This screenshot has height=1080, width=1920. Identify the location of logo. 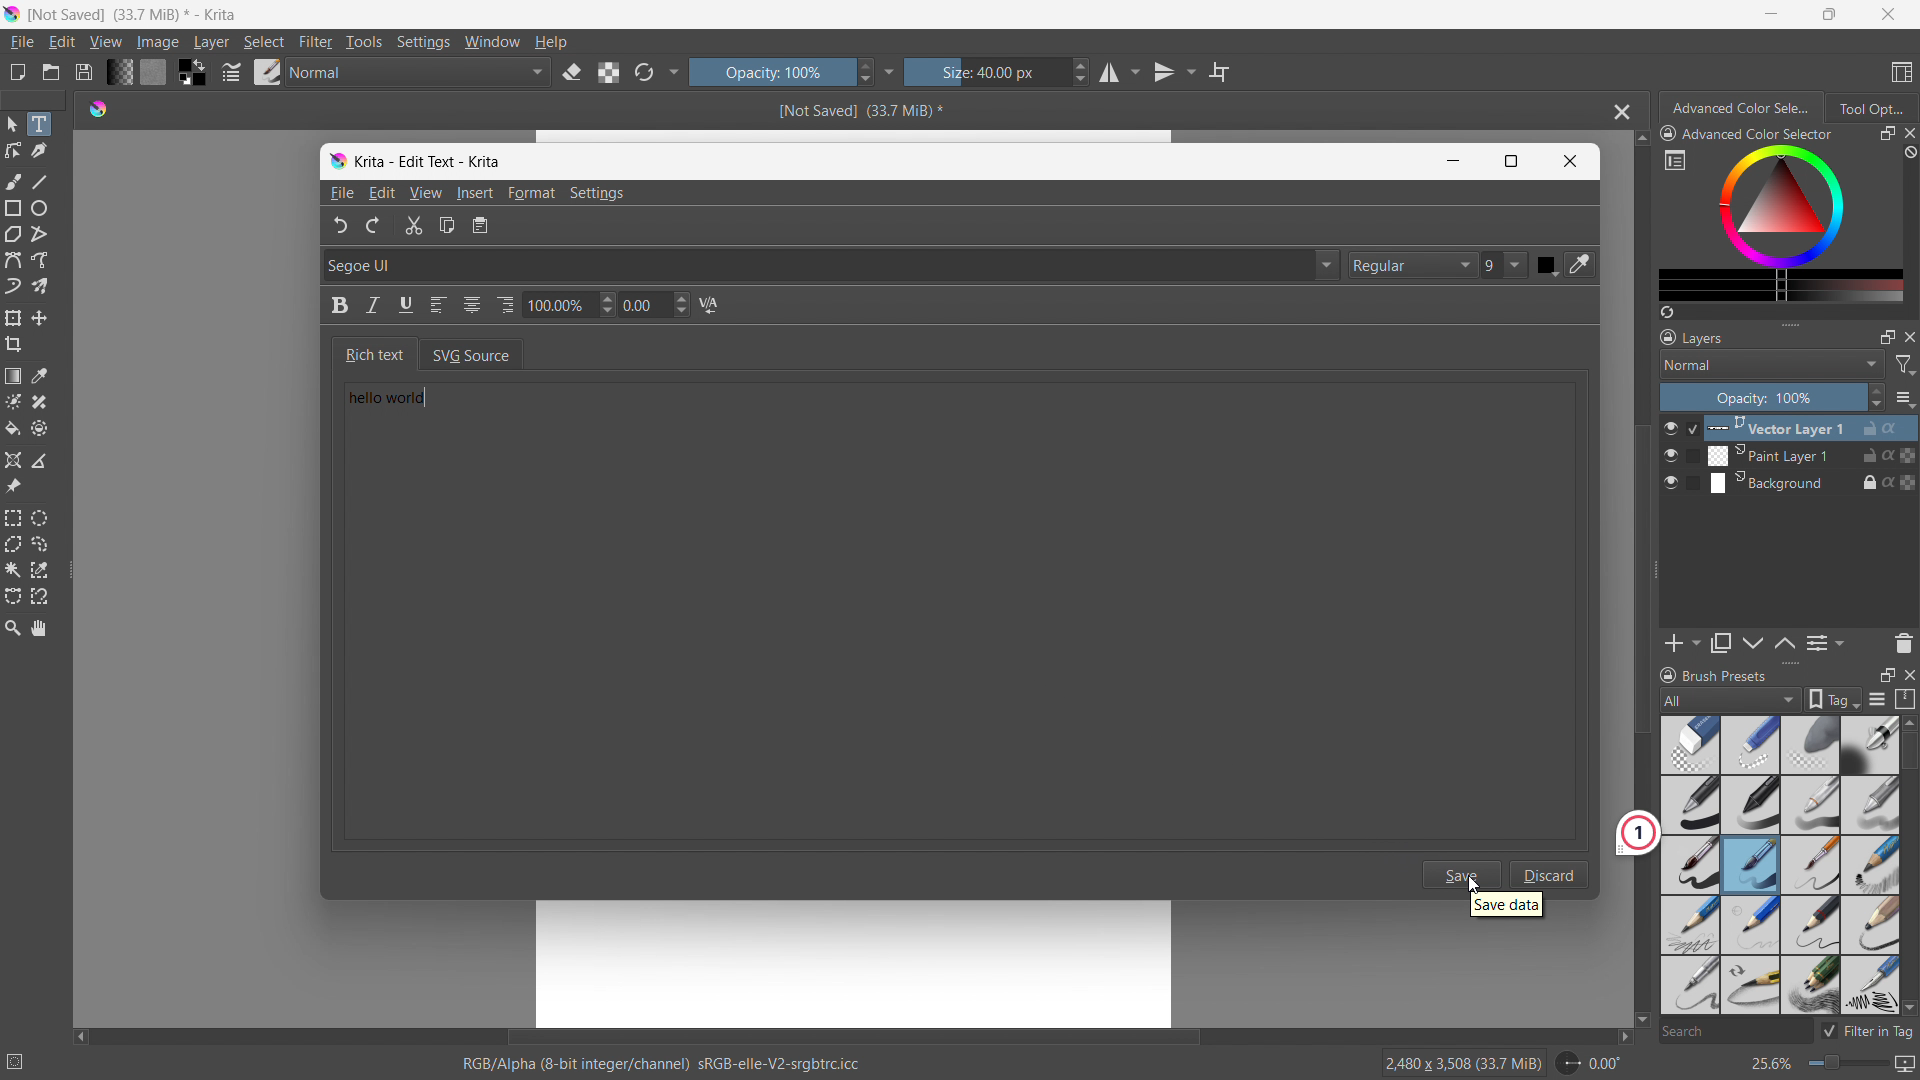
(337, 162).